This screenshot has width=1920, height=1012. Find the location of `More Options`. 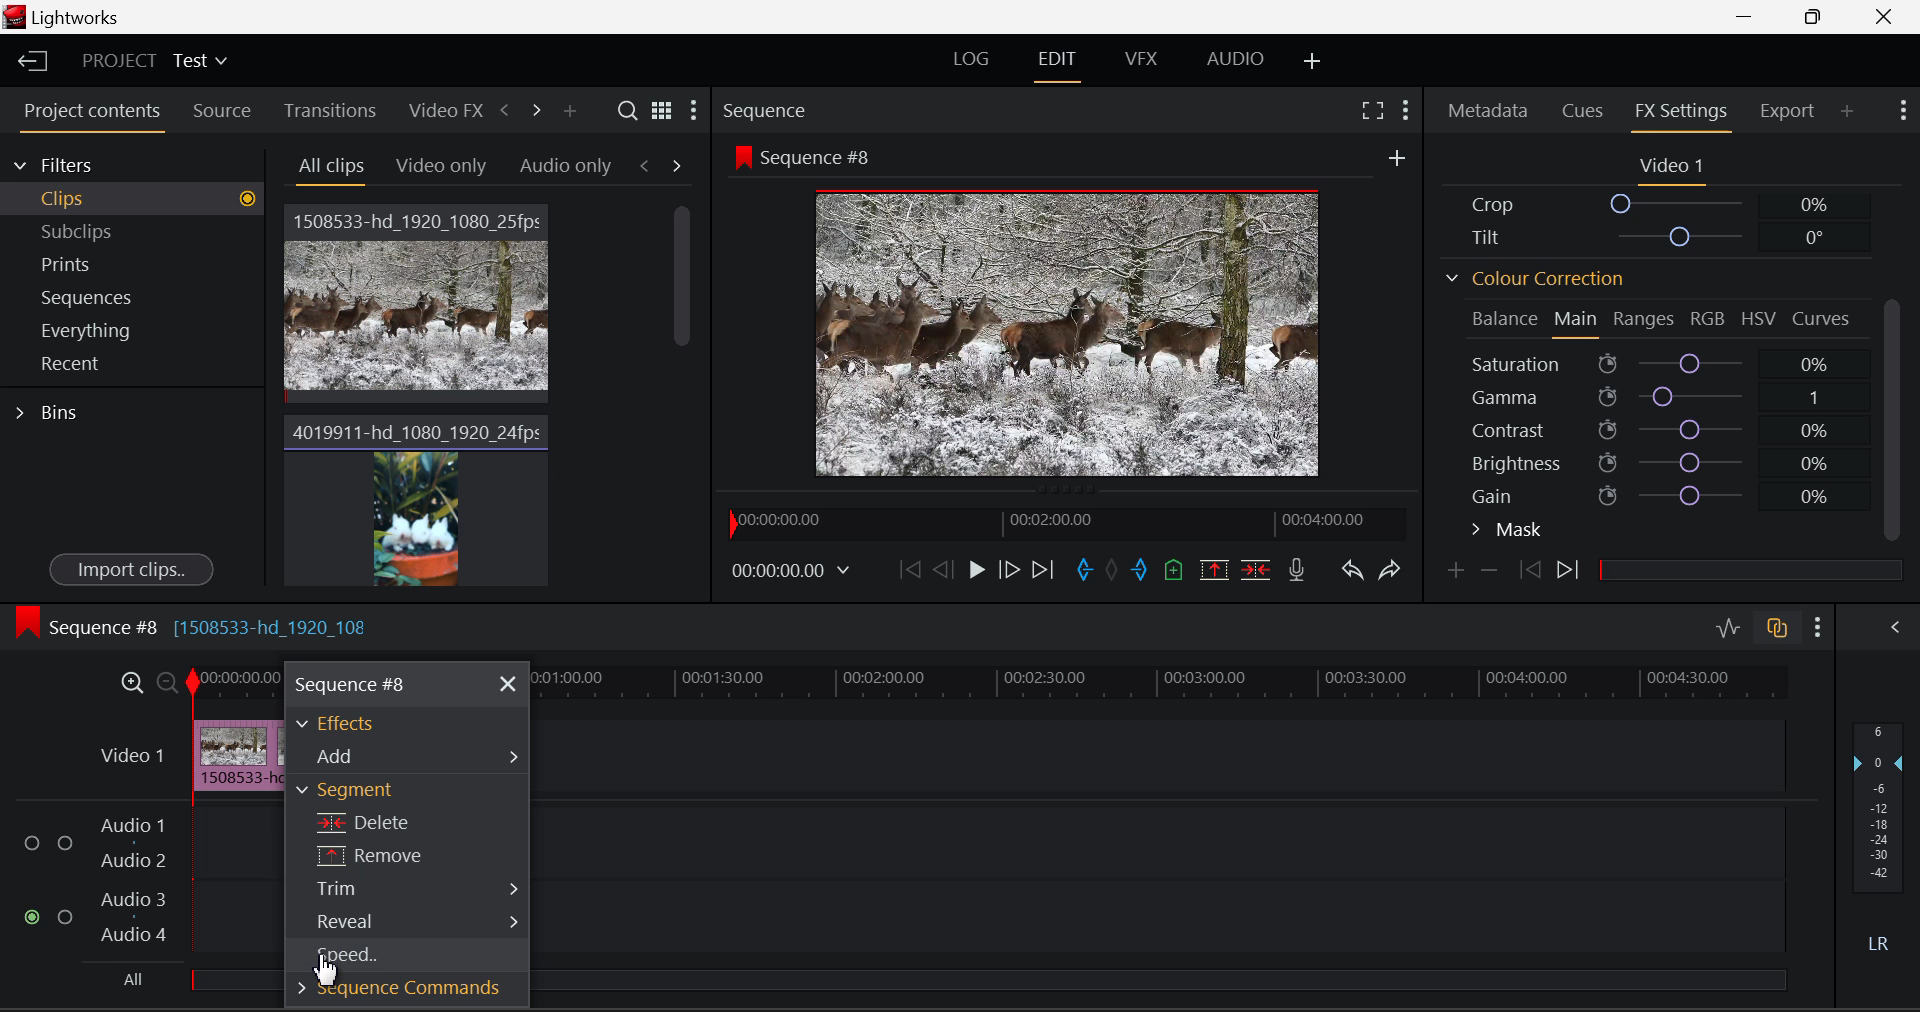

More Options is located at coordinates (1397, 160).